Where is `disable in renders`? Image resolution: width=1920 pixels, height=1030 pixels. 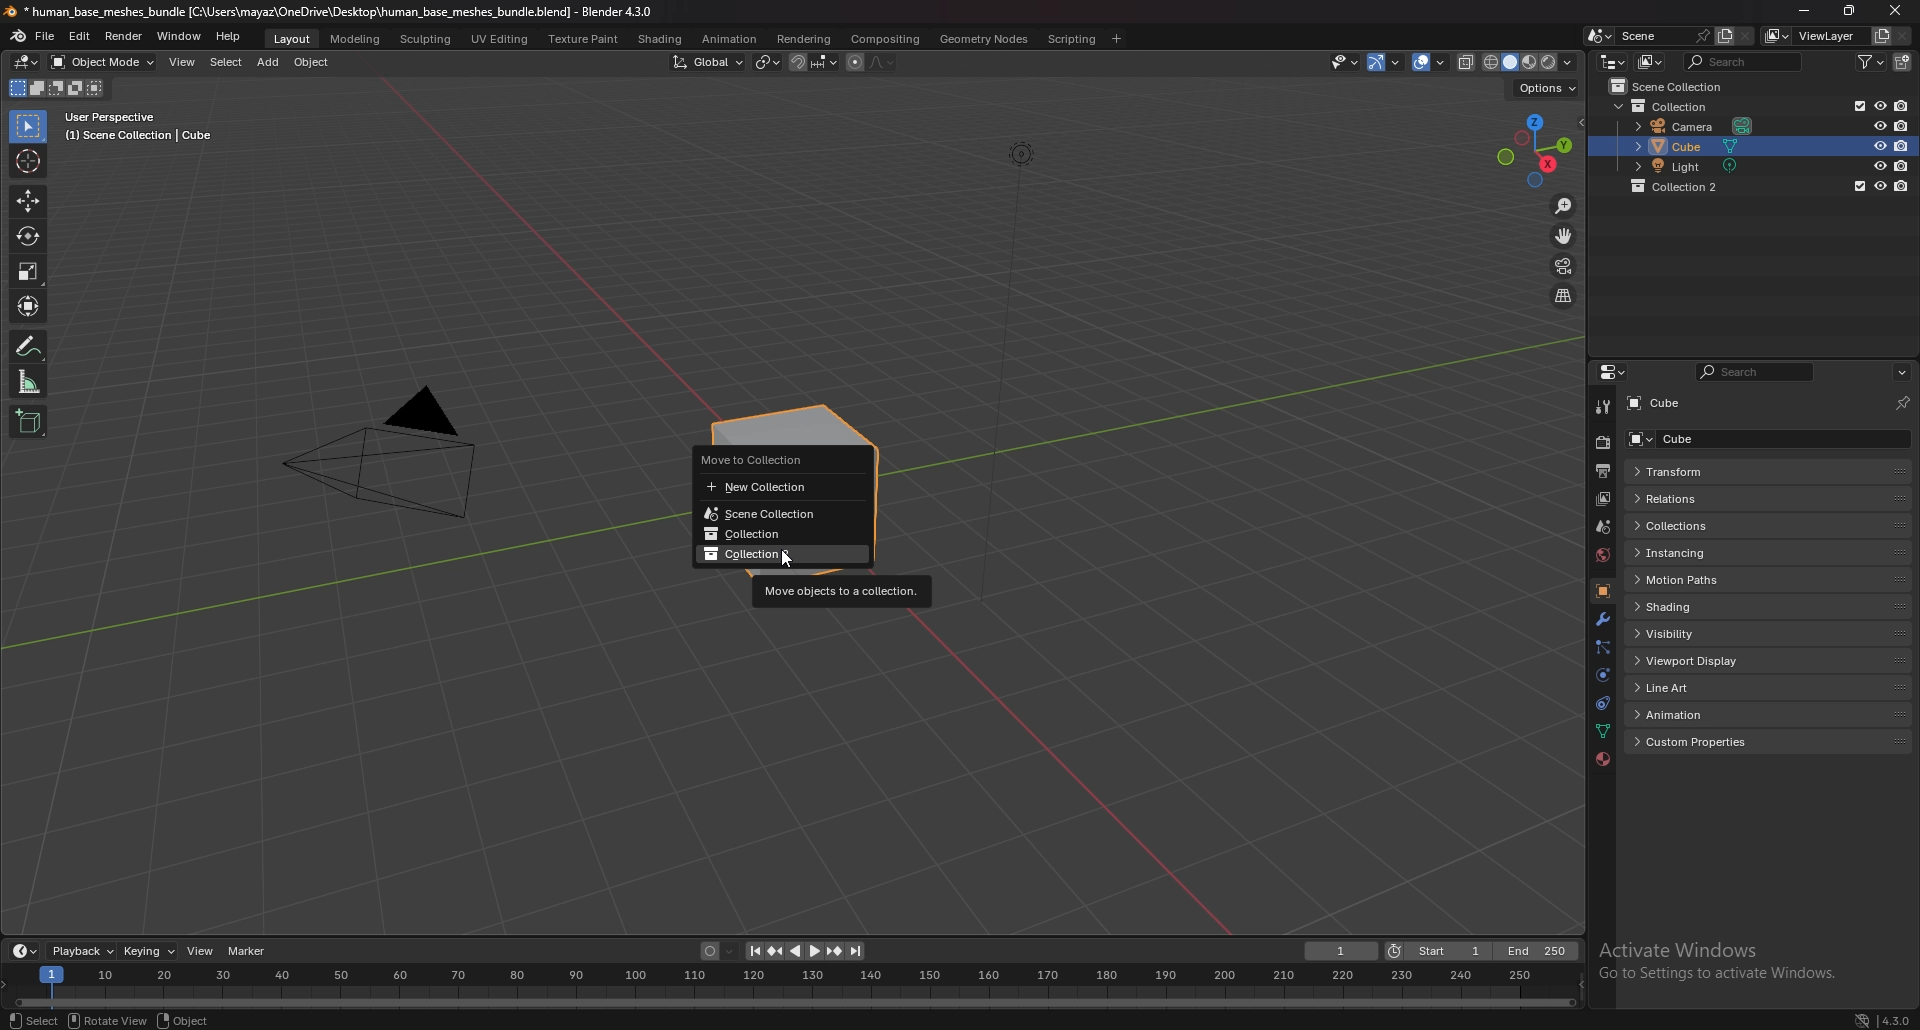 disable in renders is located at coordinates (1903, 145).